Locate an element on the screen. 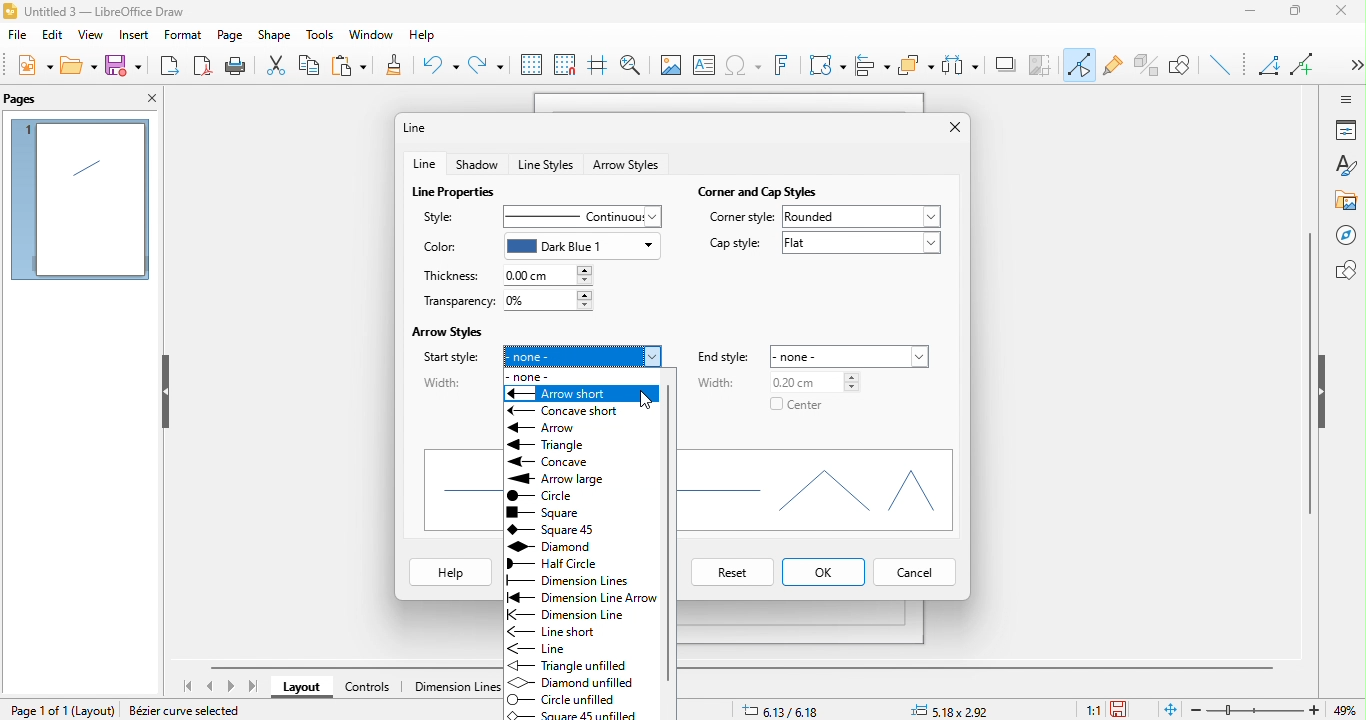  hide is located at coordinates (164, 393).